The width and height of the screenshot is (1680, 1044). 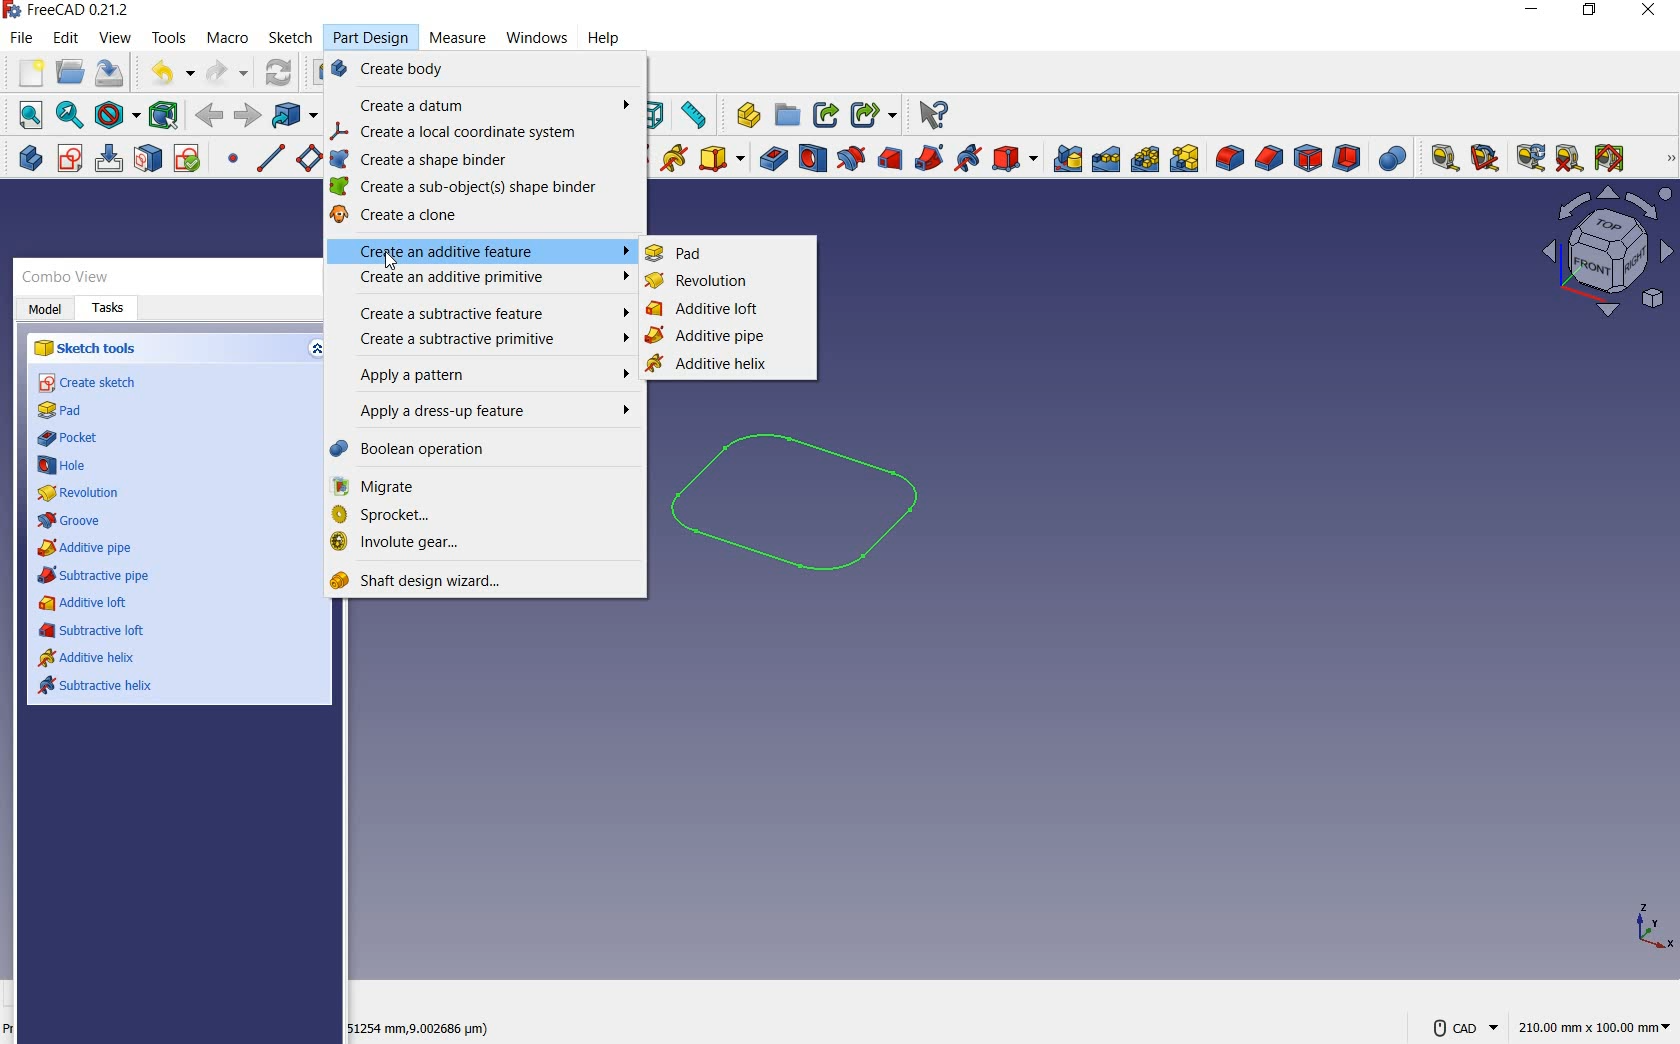 What do you see at coordinates (488, 338) in the screenshot?
I see `create a subtractive primitive` at bounding box center [488, 338].